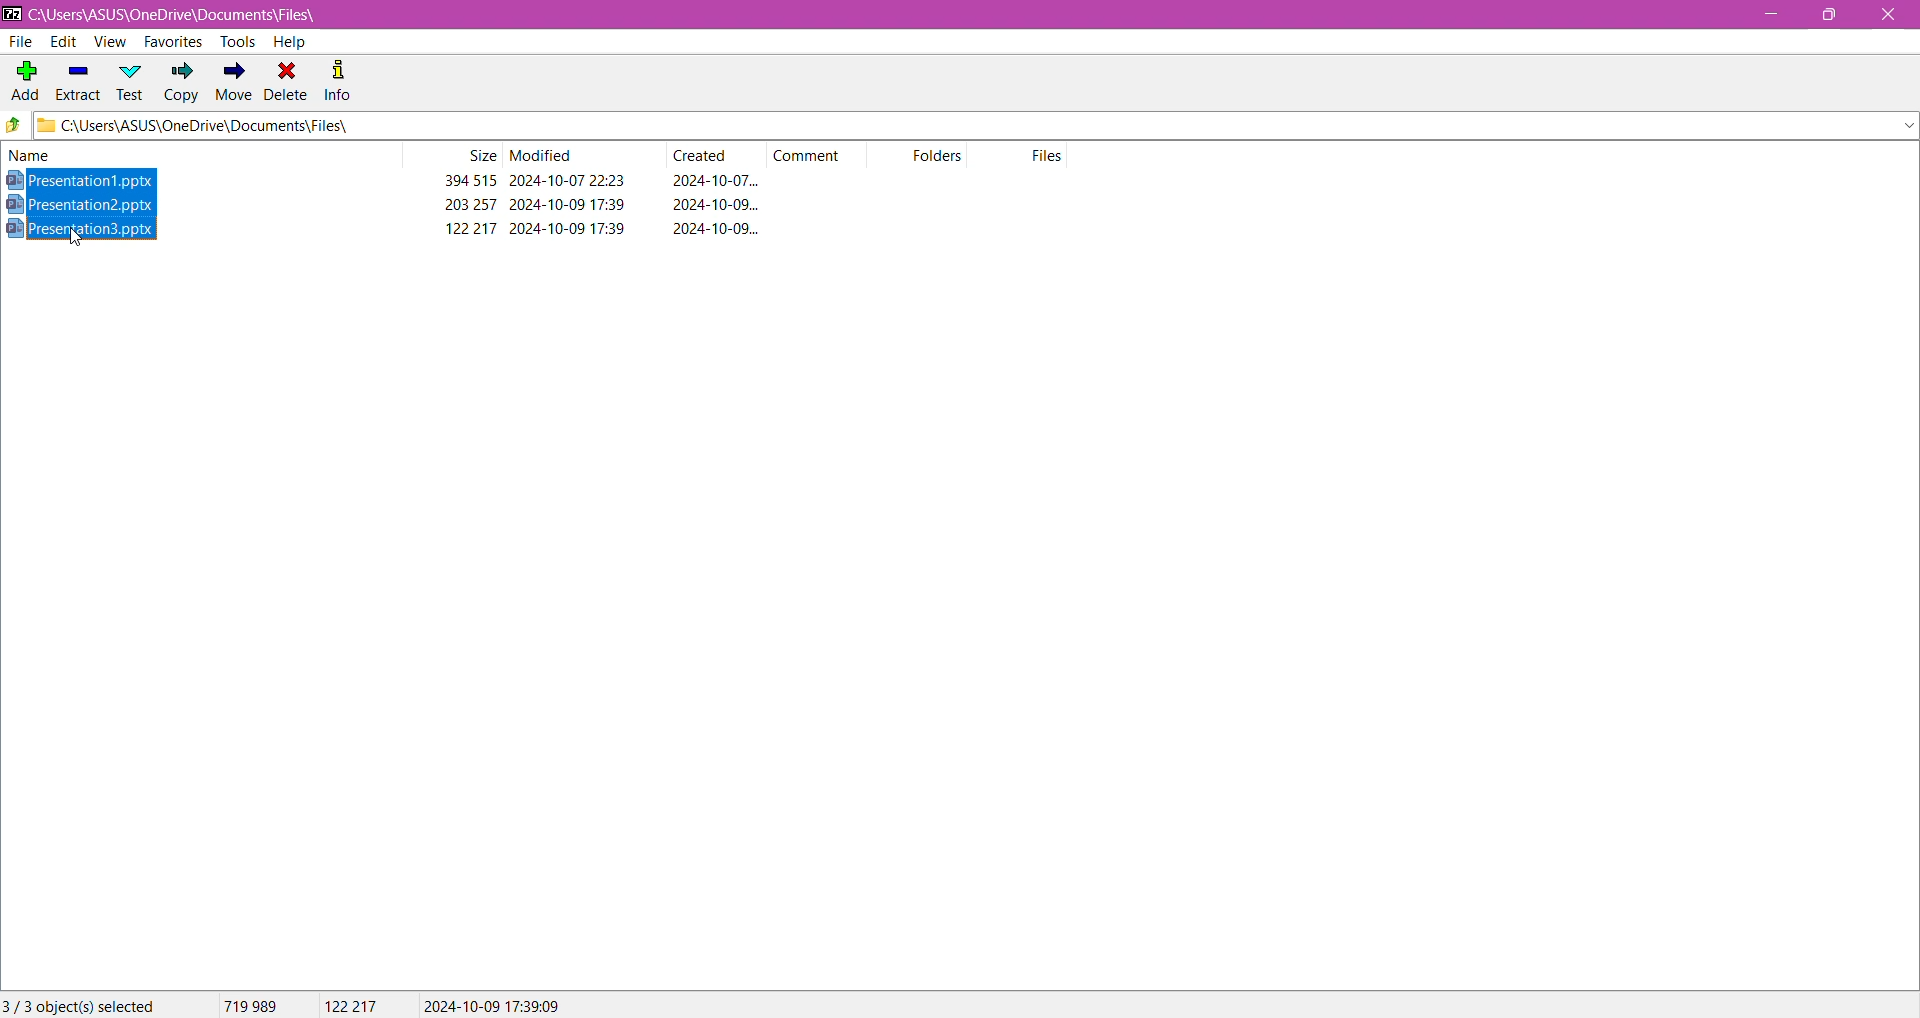  What do you see at coordinates (400, 228) in the screenshot?
I see `Presentation3.pptx 122217 2024-10-09 17:39 2024-10-09...` at bounding box center [400, 228].